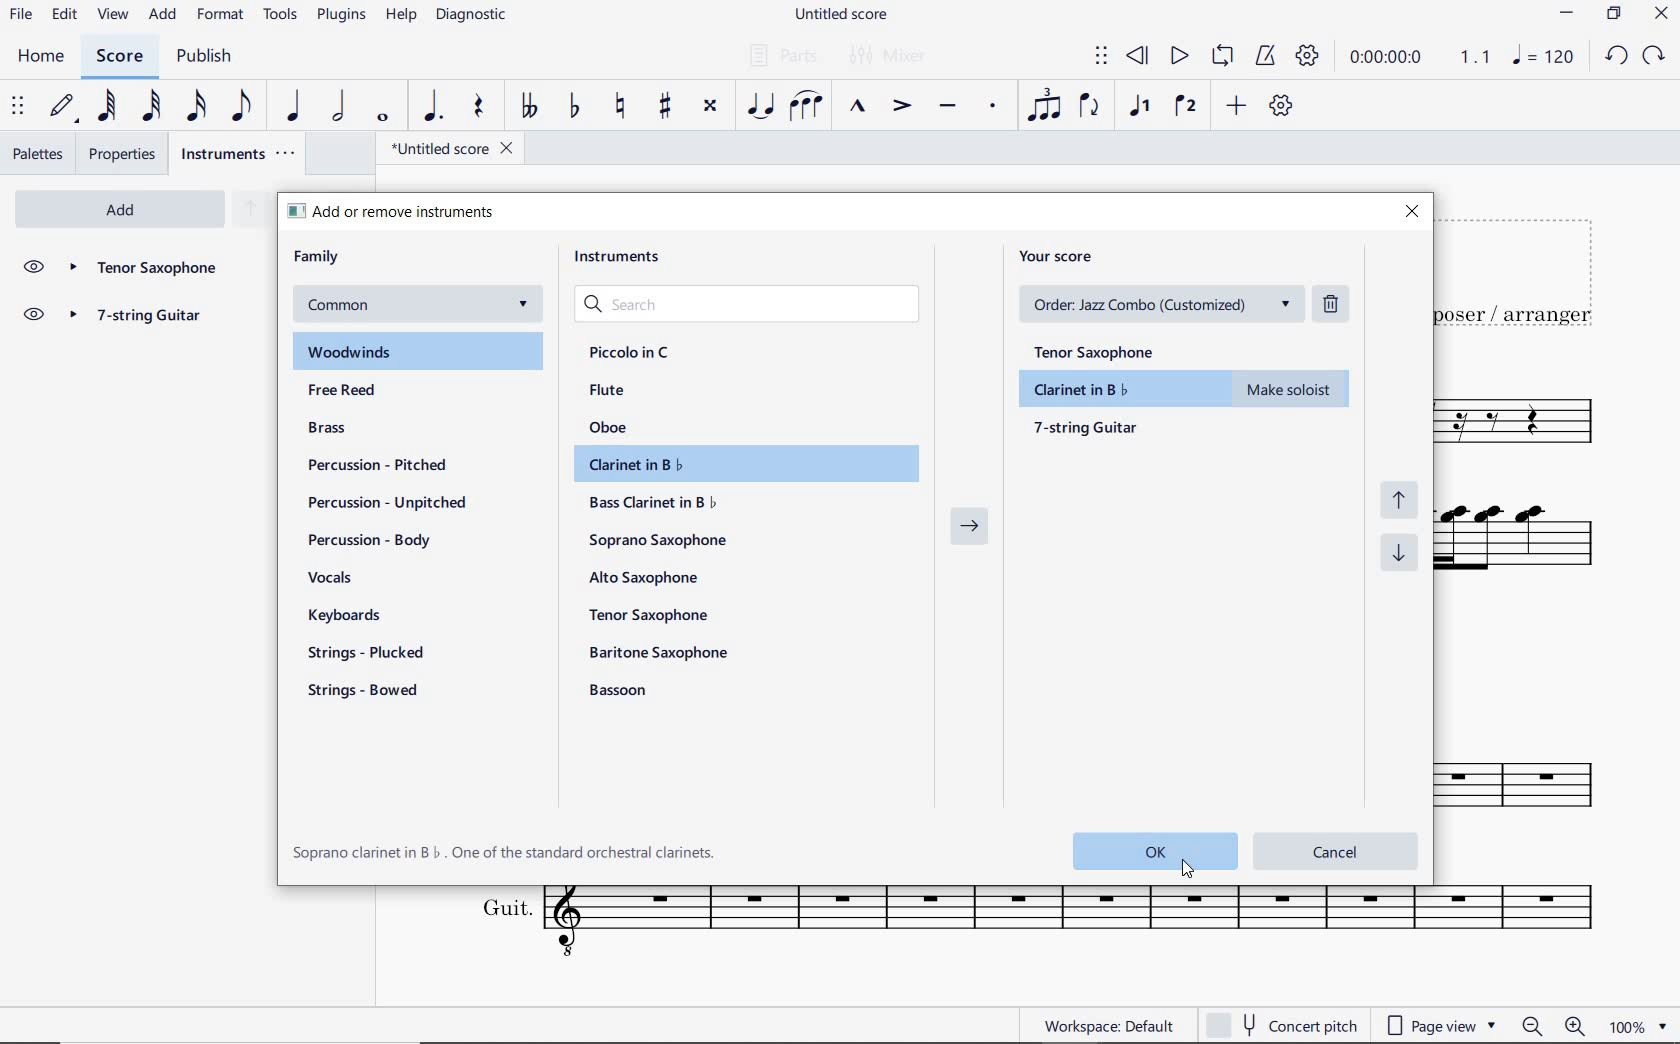  What do you see at coordinates (144, 318) in the screenshot?
I see `7 string guitar` at bounding box center [144, 318].